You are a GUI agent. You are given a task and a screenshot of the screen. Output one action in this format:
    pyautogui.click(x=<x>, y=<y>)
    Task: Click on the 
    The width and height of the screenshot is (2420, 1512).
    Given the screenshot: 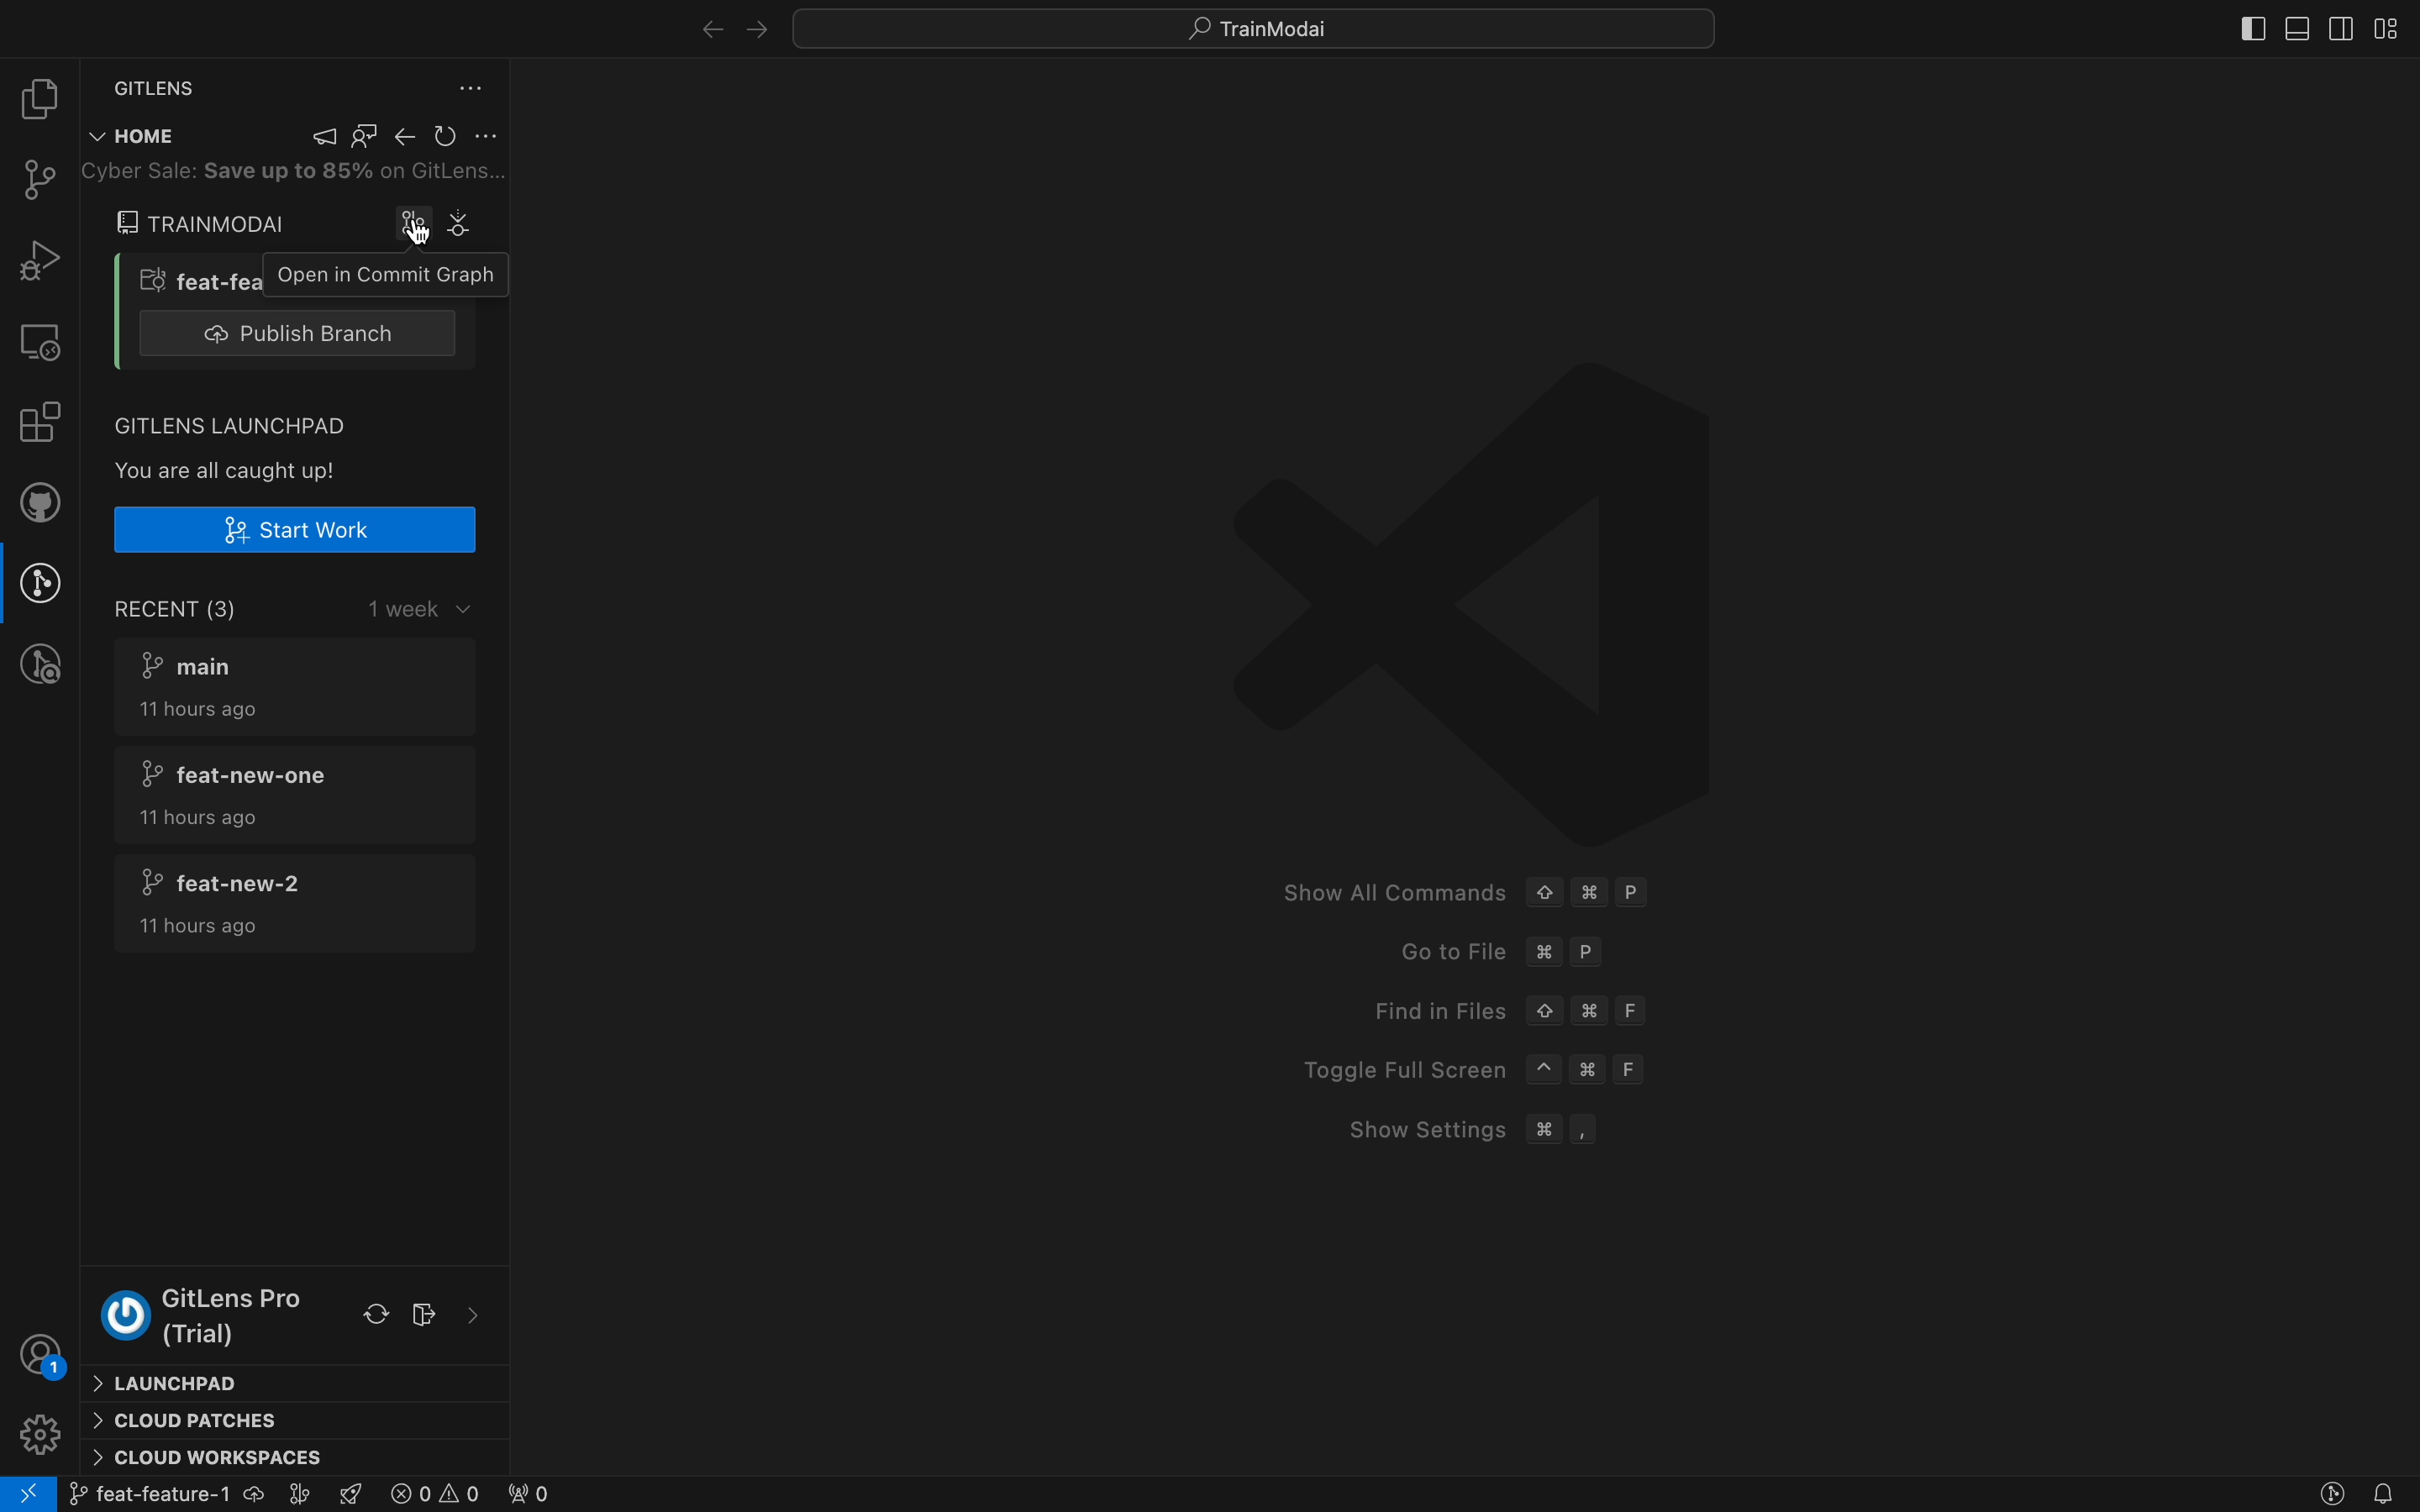 What is the action you would take?
    pyautogui.click(x=445, y=135)
    